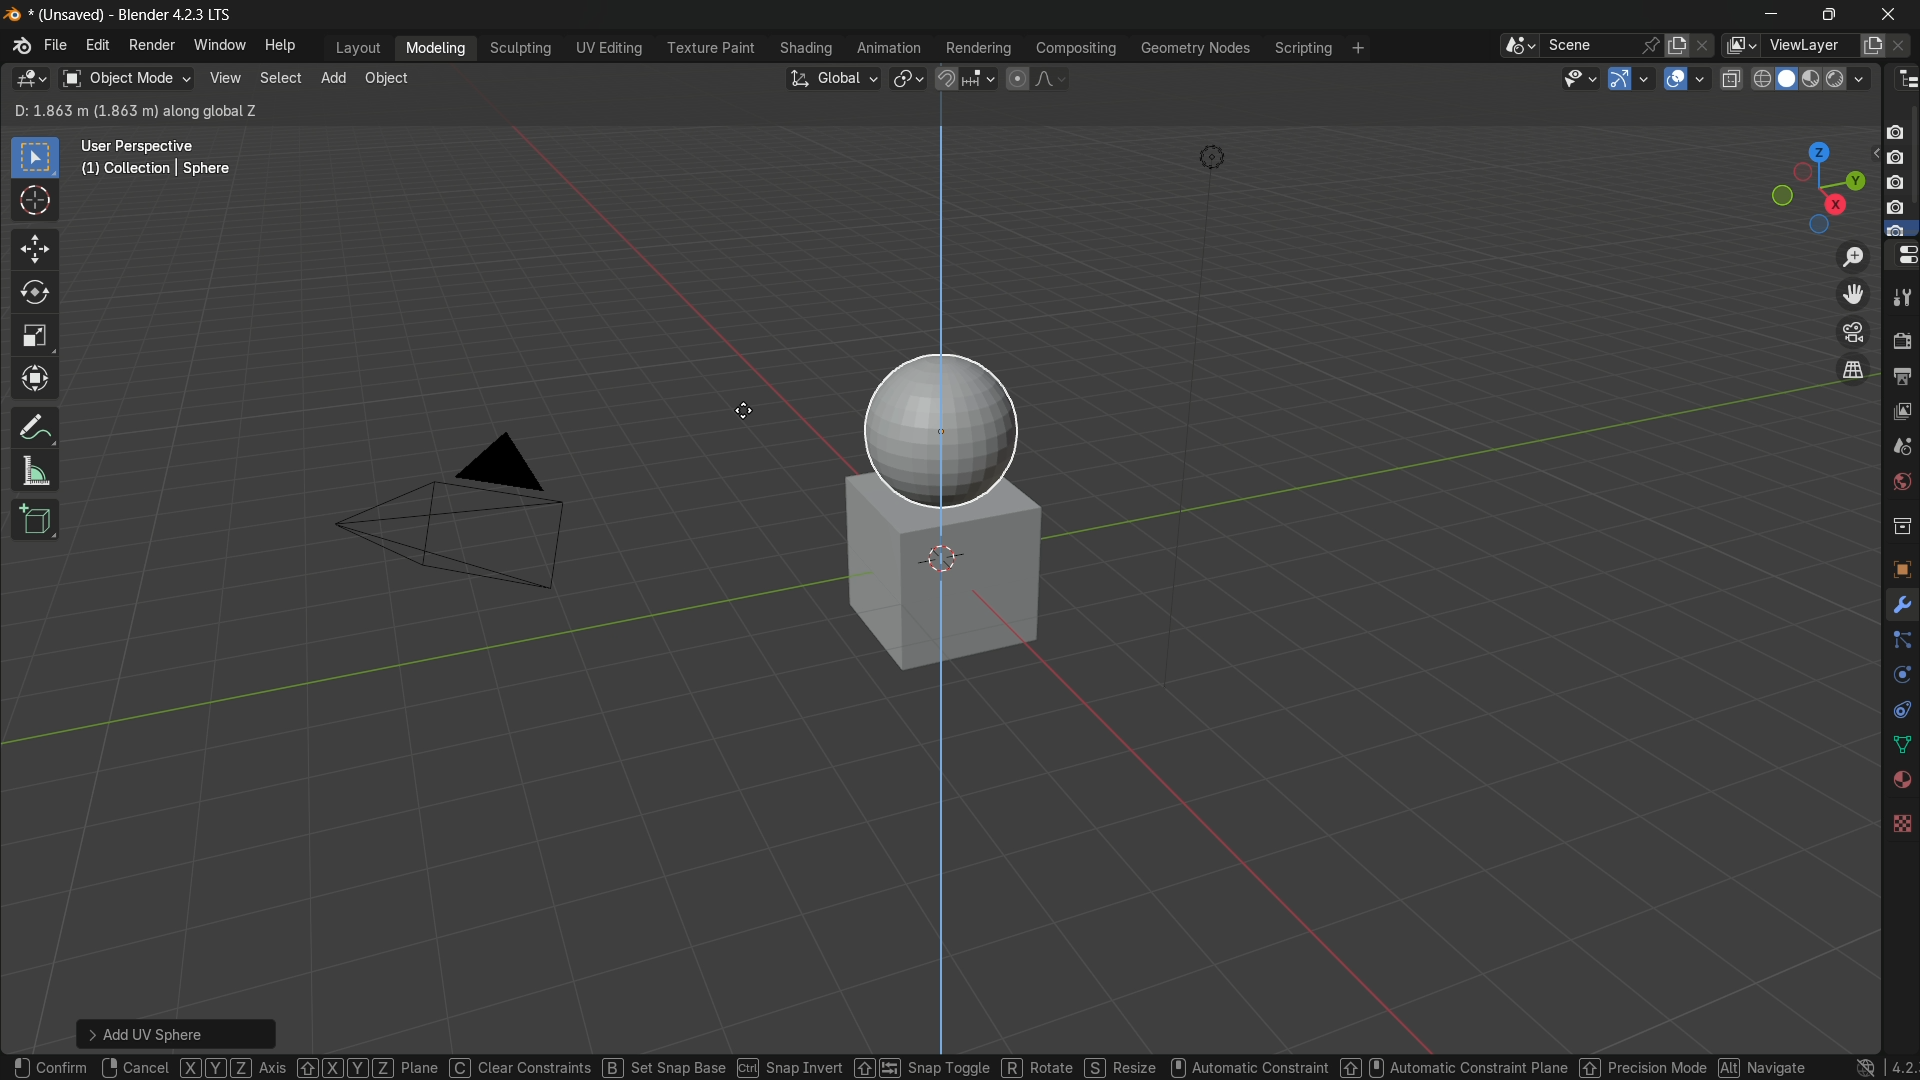  Describe the element at coordinates (1874, 46) in the screenshot. I see `add new layer` at that location.